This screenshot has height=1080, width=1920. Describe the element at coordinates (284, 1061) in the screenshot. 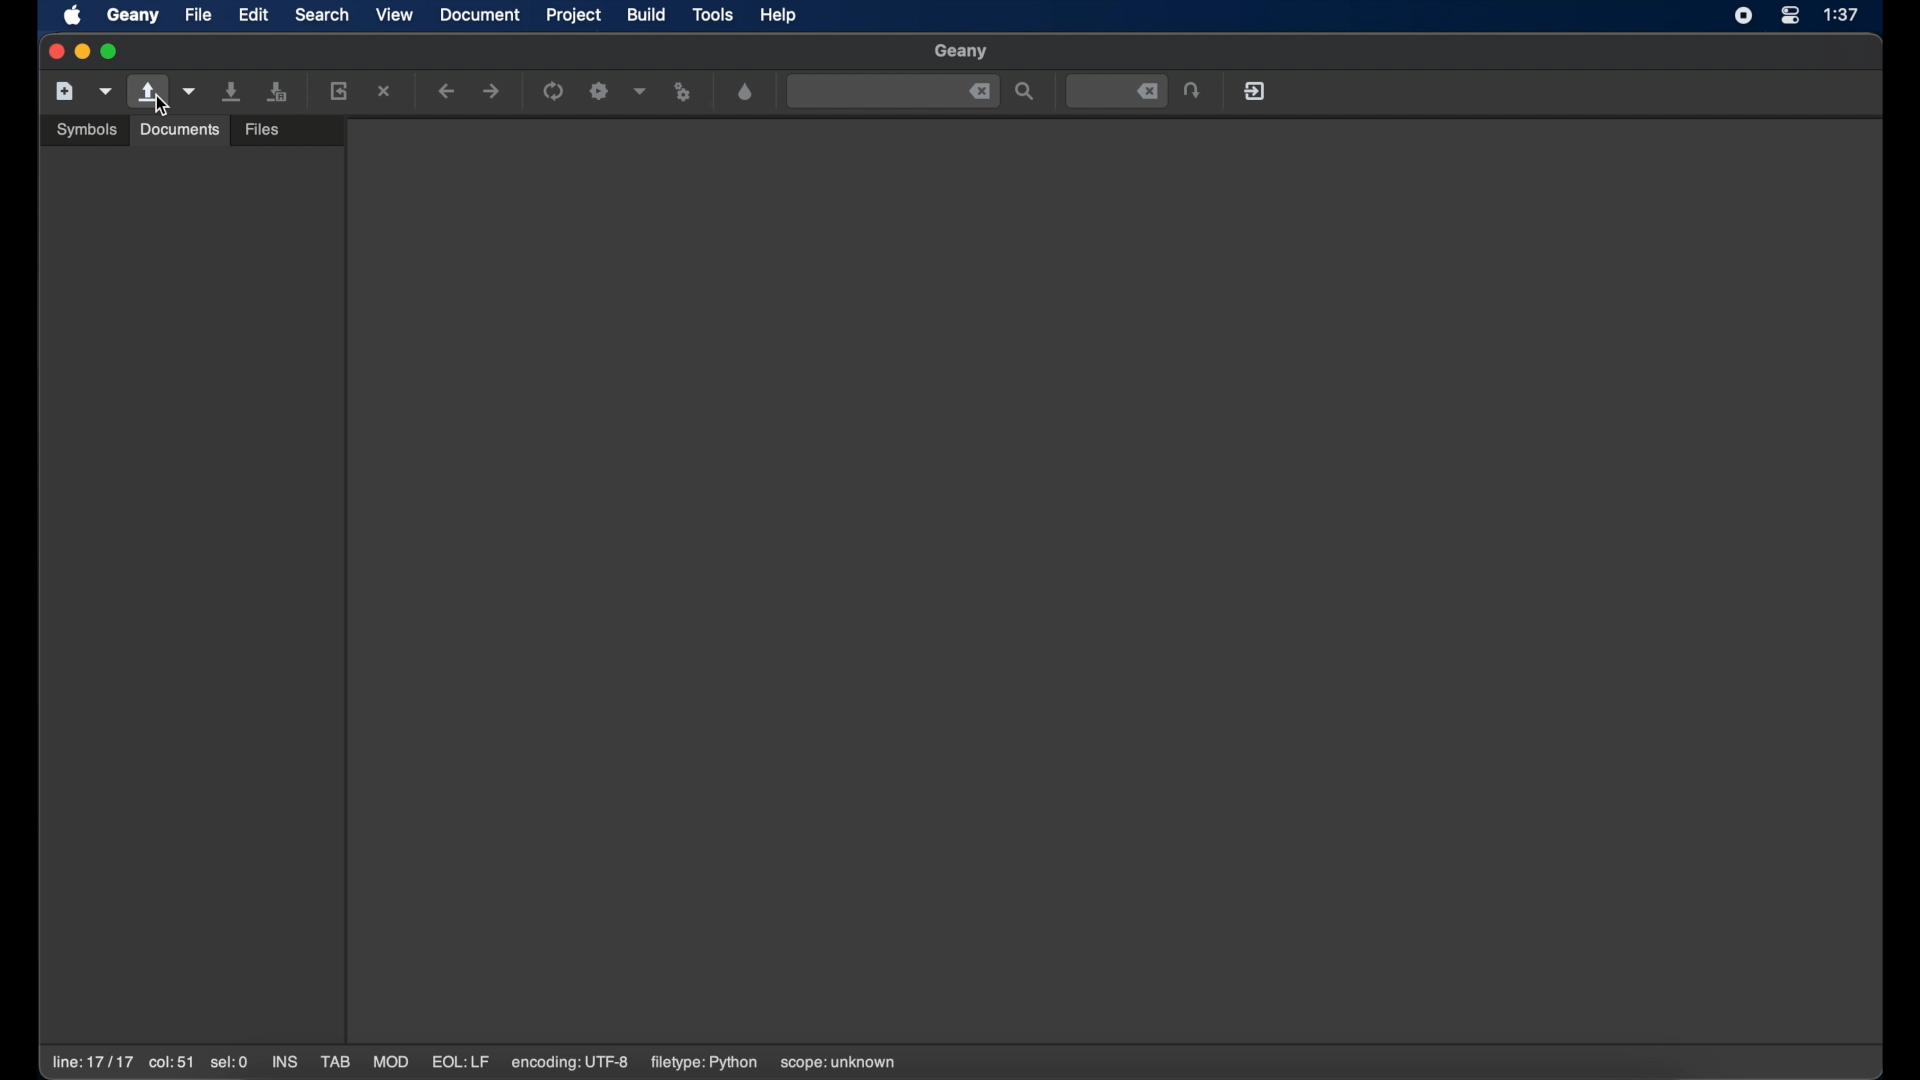

I see `ins` at that location.